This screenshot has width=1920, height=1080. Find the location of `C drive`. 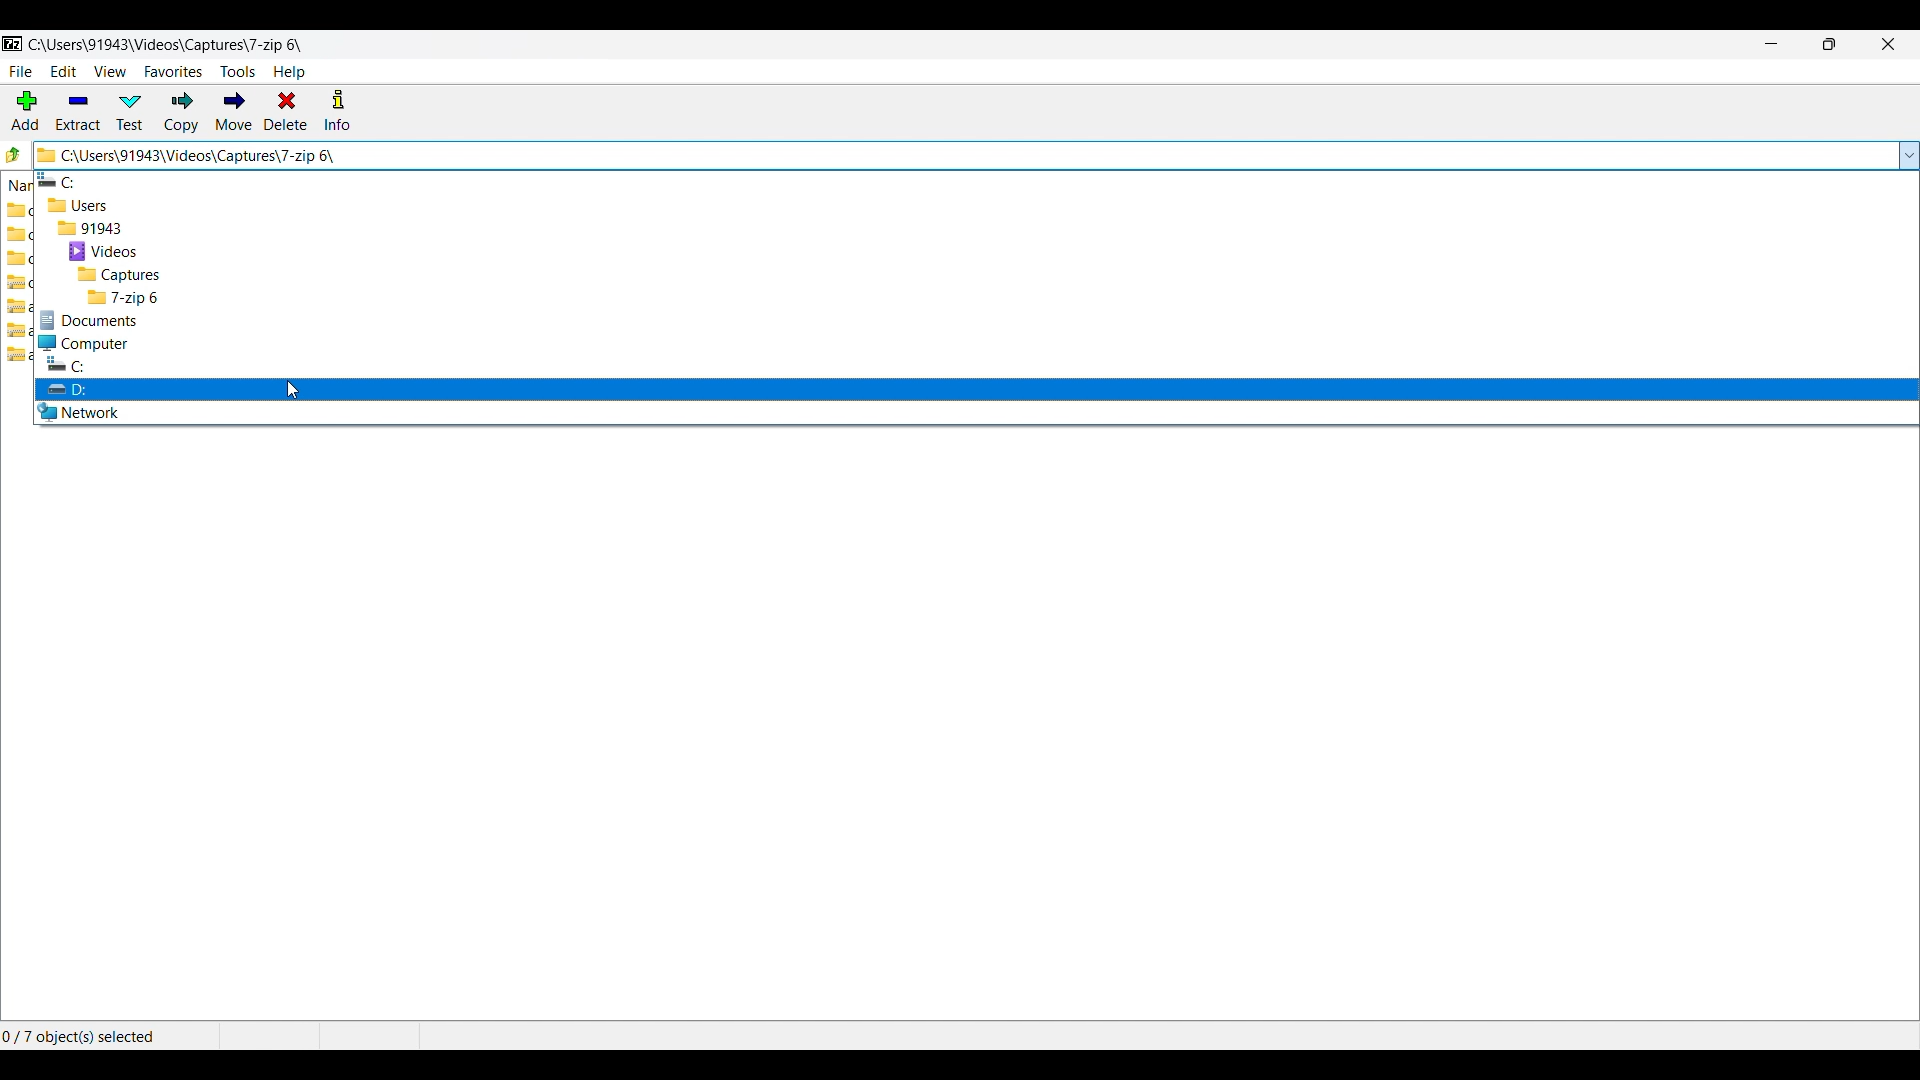

C drive is located at coordinates (973, 180).